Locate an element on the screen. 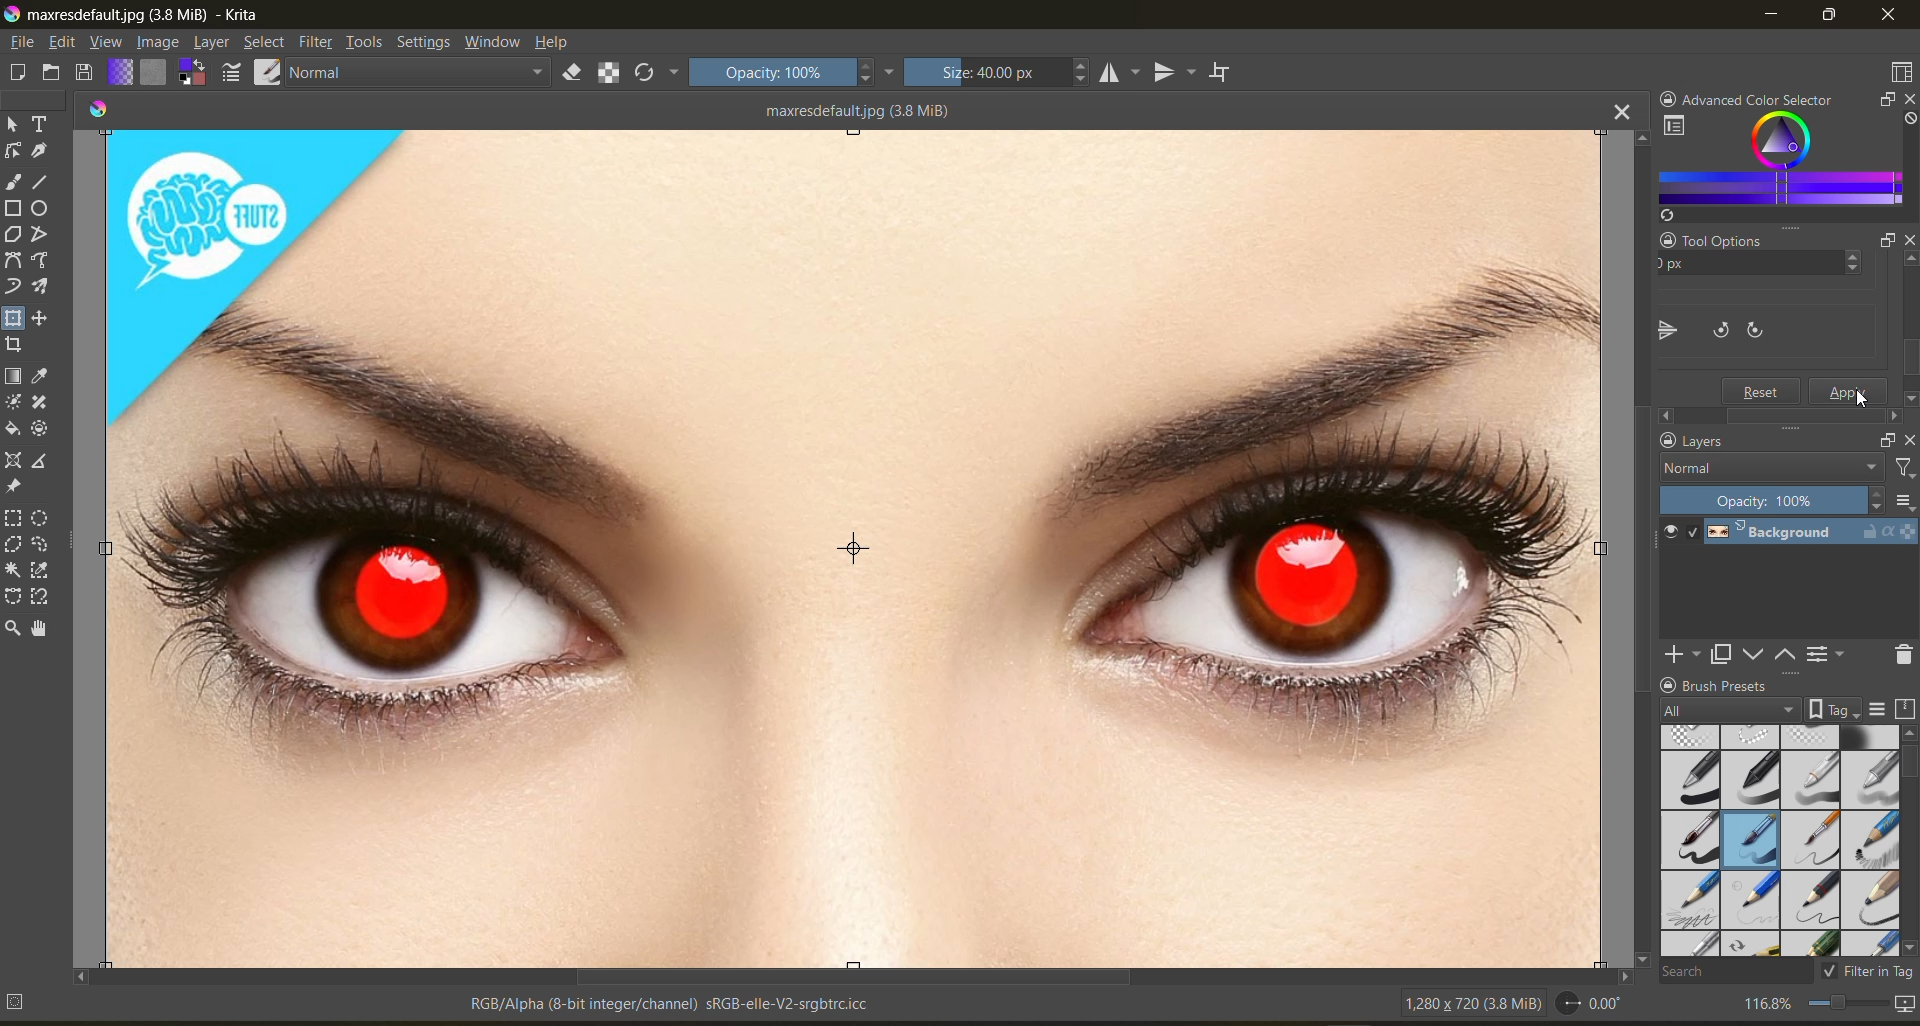 The height and width of the screenshot is (1026, 1920). options is located at coordinates (1904, 501).